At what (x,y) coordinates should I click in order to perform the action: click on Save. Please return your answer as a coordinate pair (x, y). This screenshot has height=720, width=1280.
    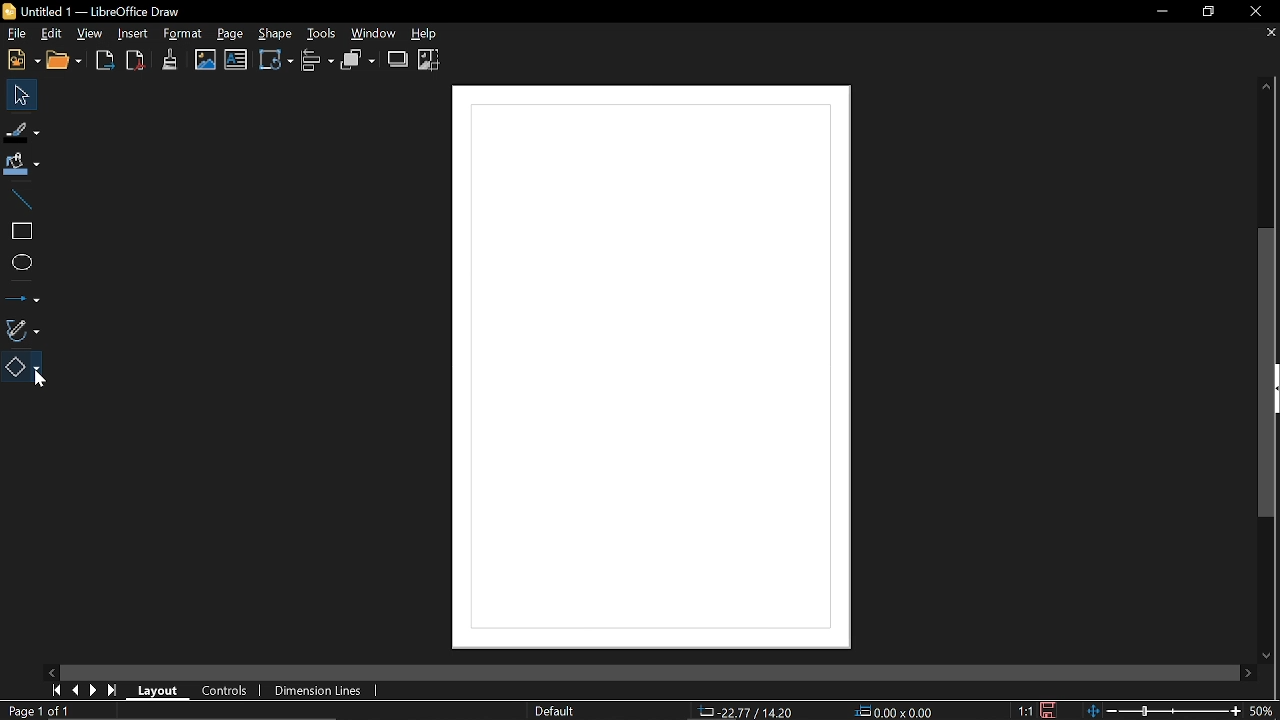
    Looking at the image, I should click on (1048, 710).